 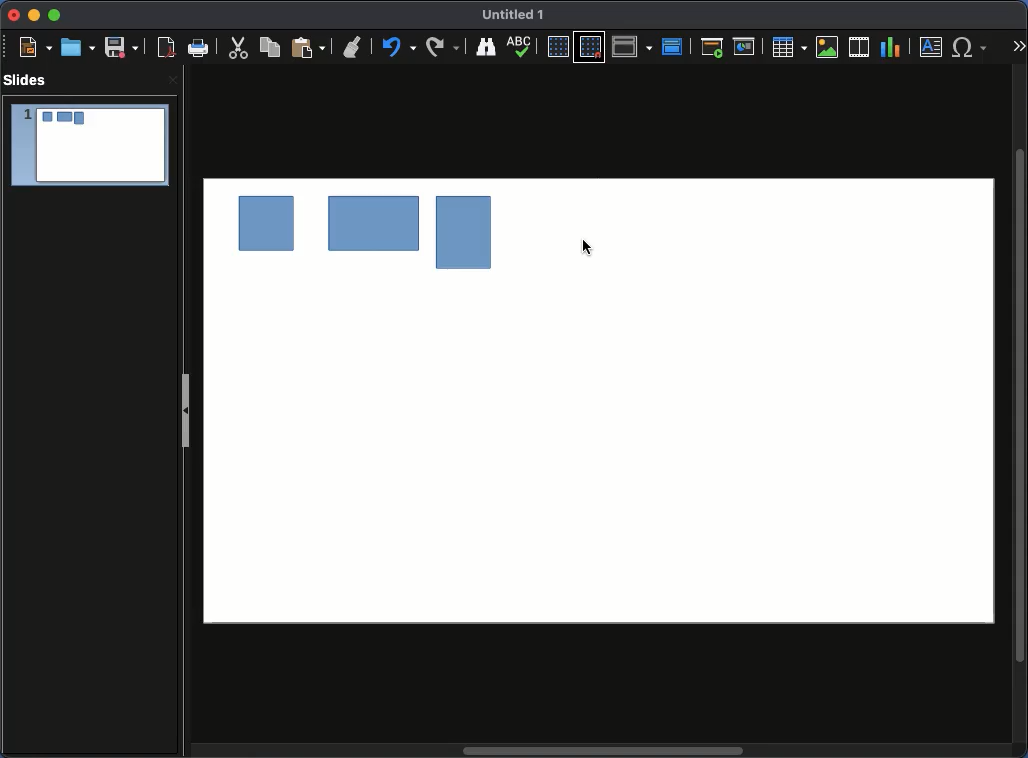 I want to click on Close, so click(x=15, y=15).